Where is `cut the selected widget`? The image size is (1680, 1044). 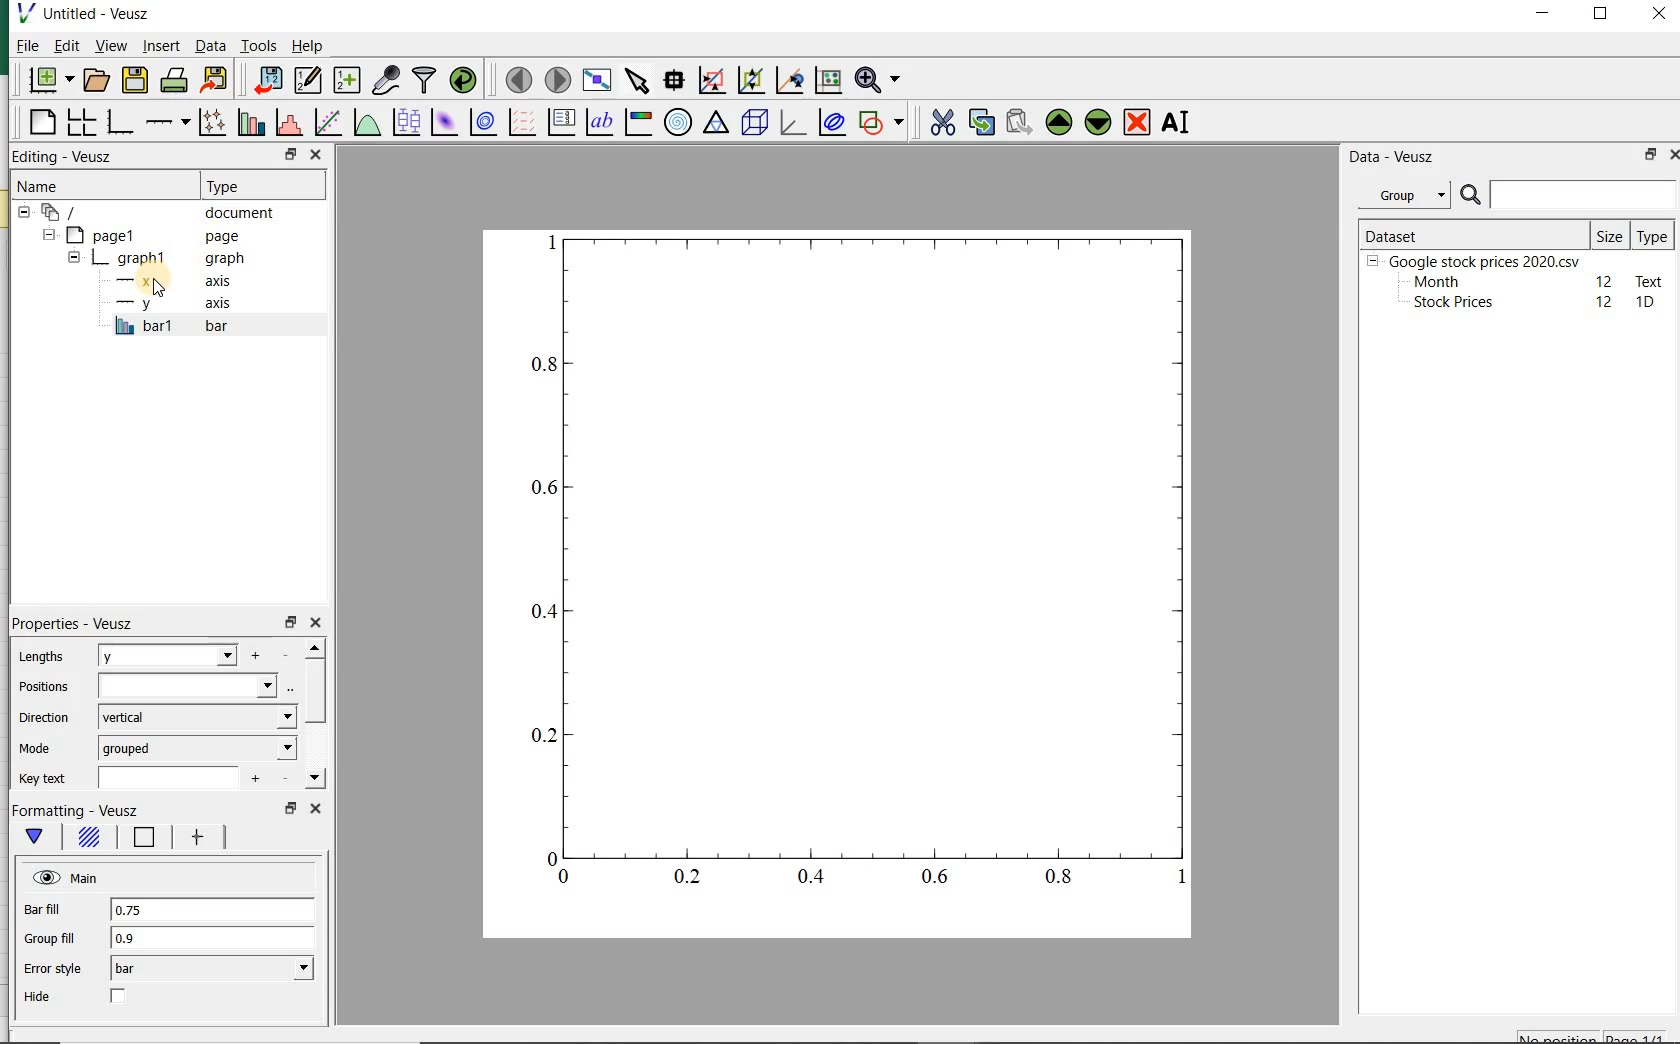
cut the selected widget is located at coordinates (944, 125).